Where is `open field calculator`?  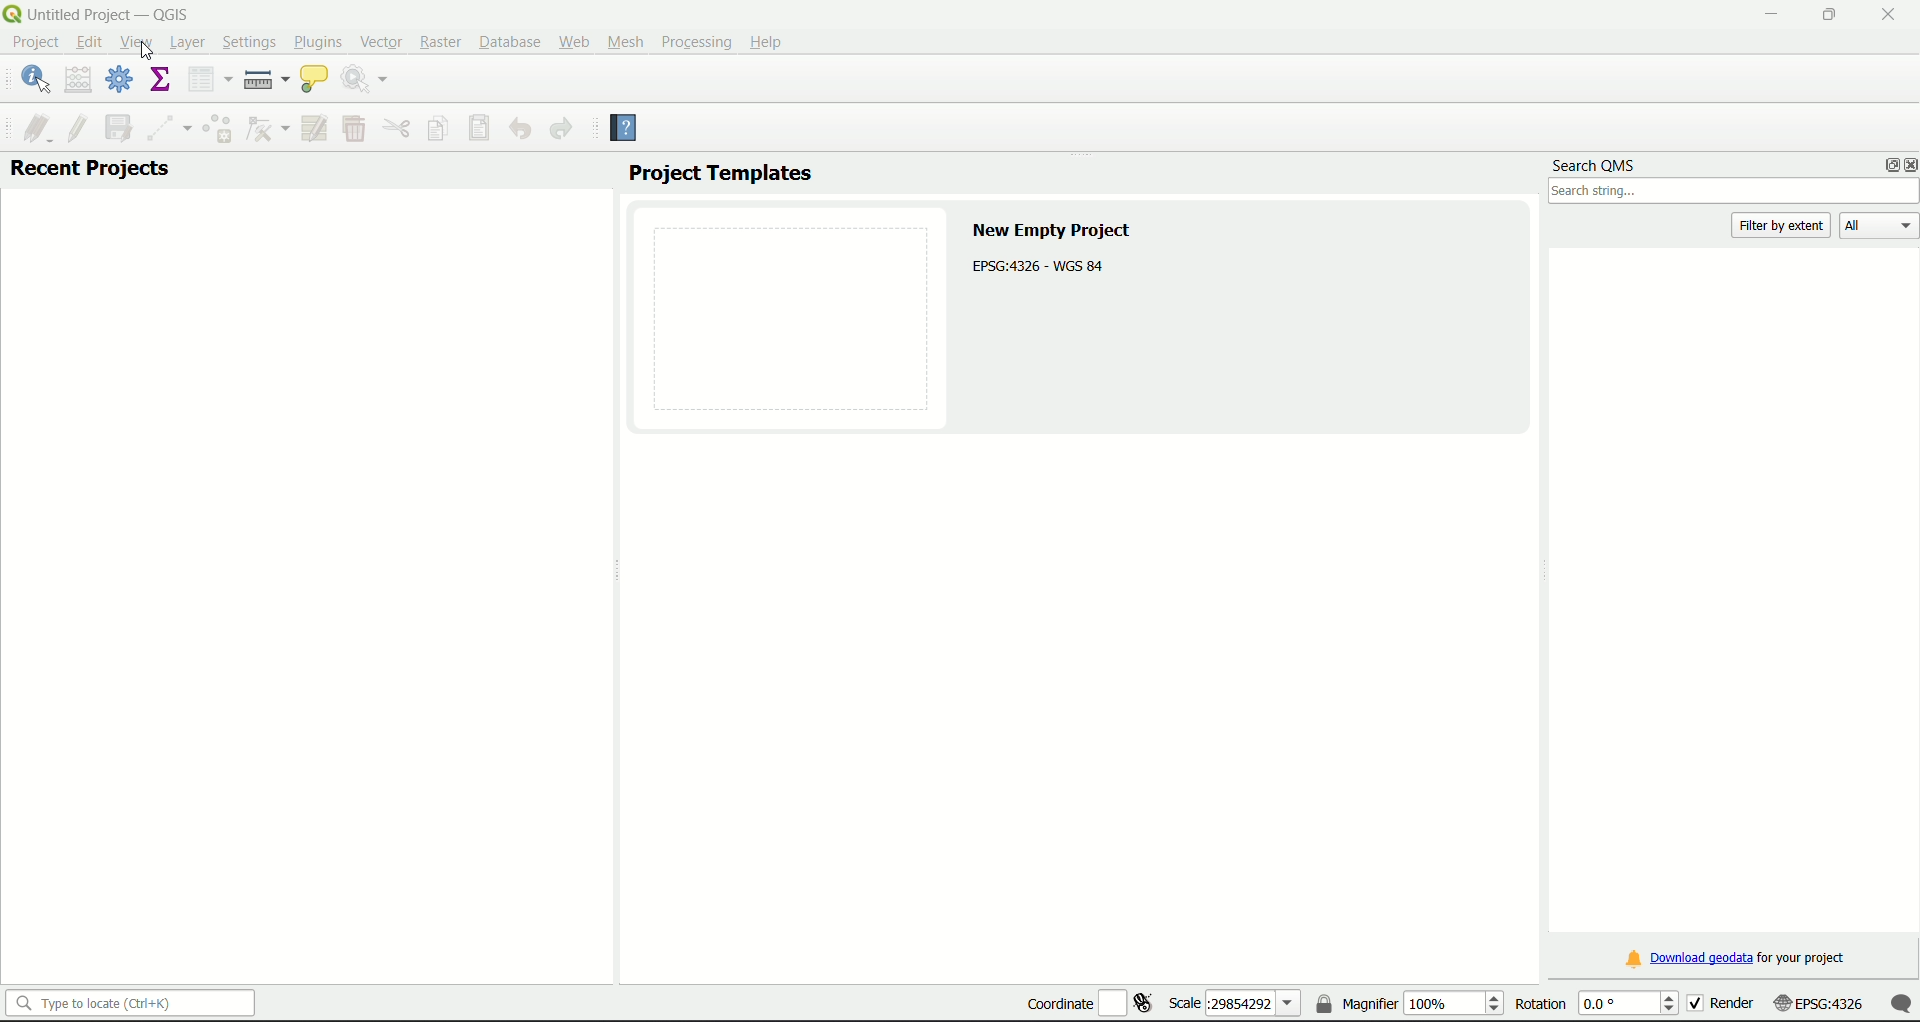
open field calculator is located at coordinates (79, 78).